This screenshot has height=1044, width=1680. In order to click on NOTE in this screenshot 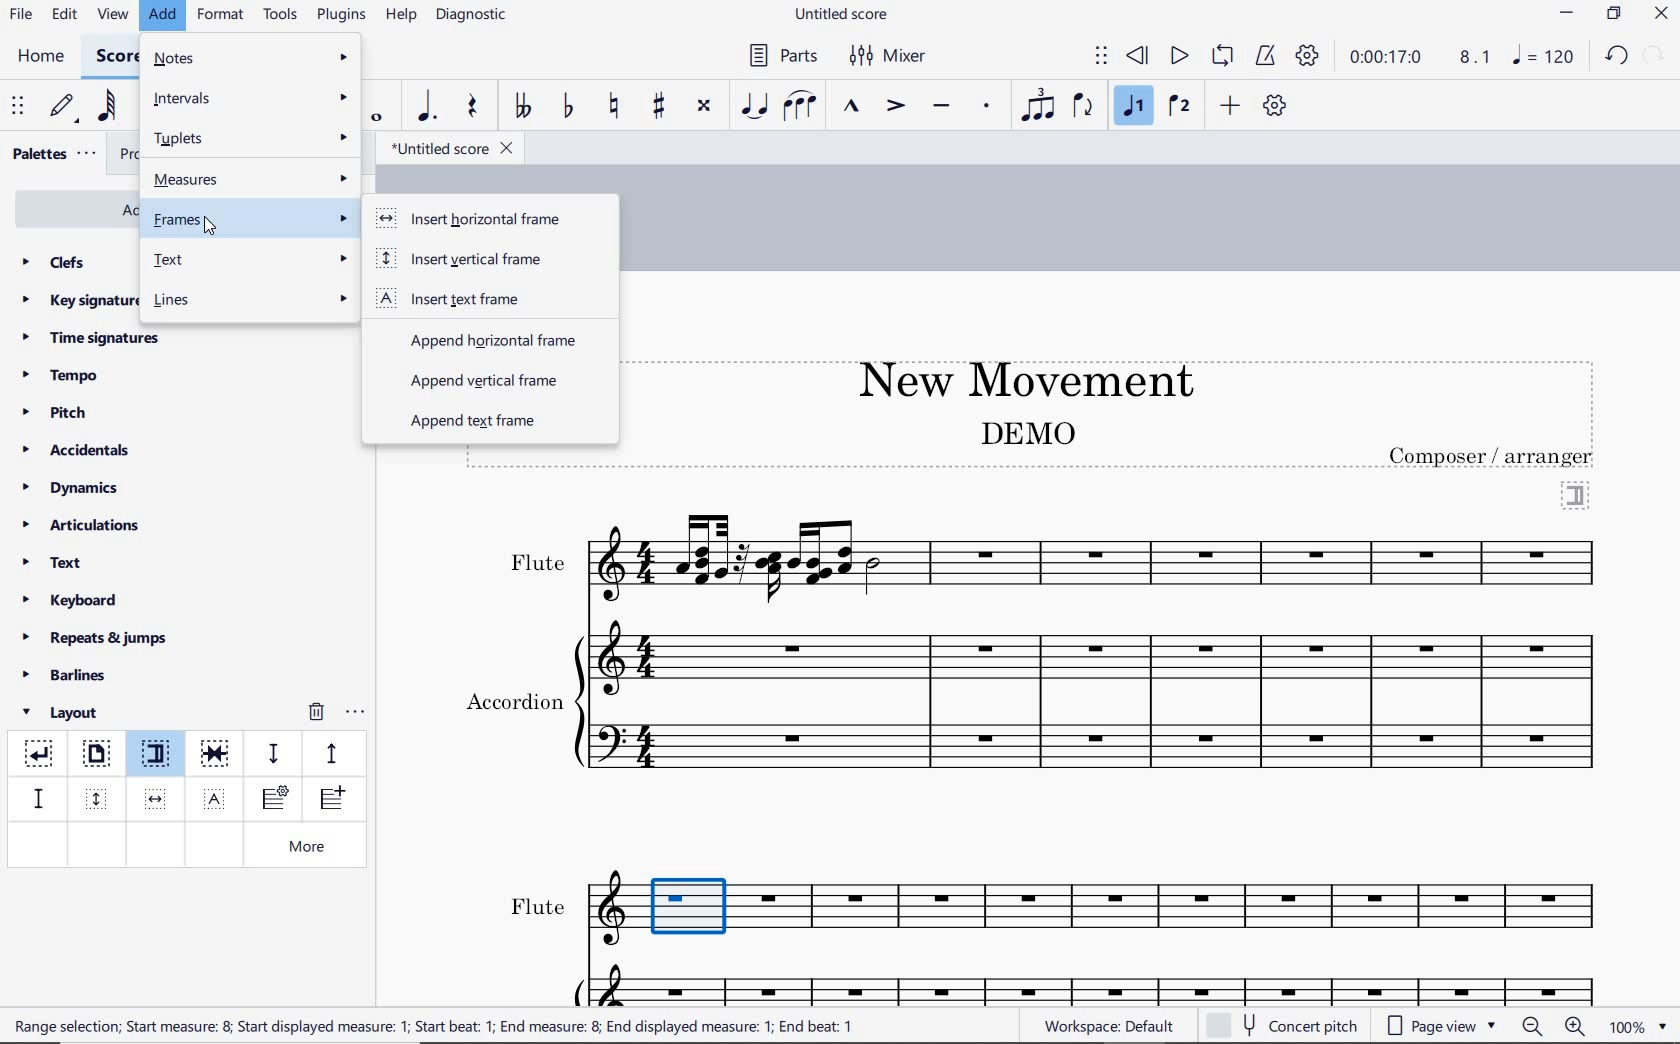, I will do `click(1545, 56)`.